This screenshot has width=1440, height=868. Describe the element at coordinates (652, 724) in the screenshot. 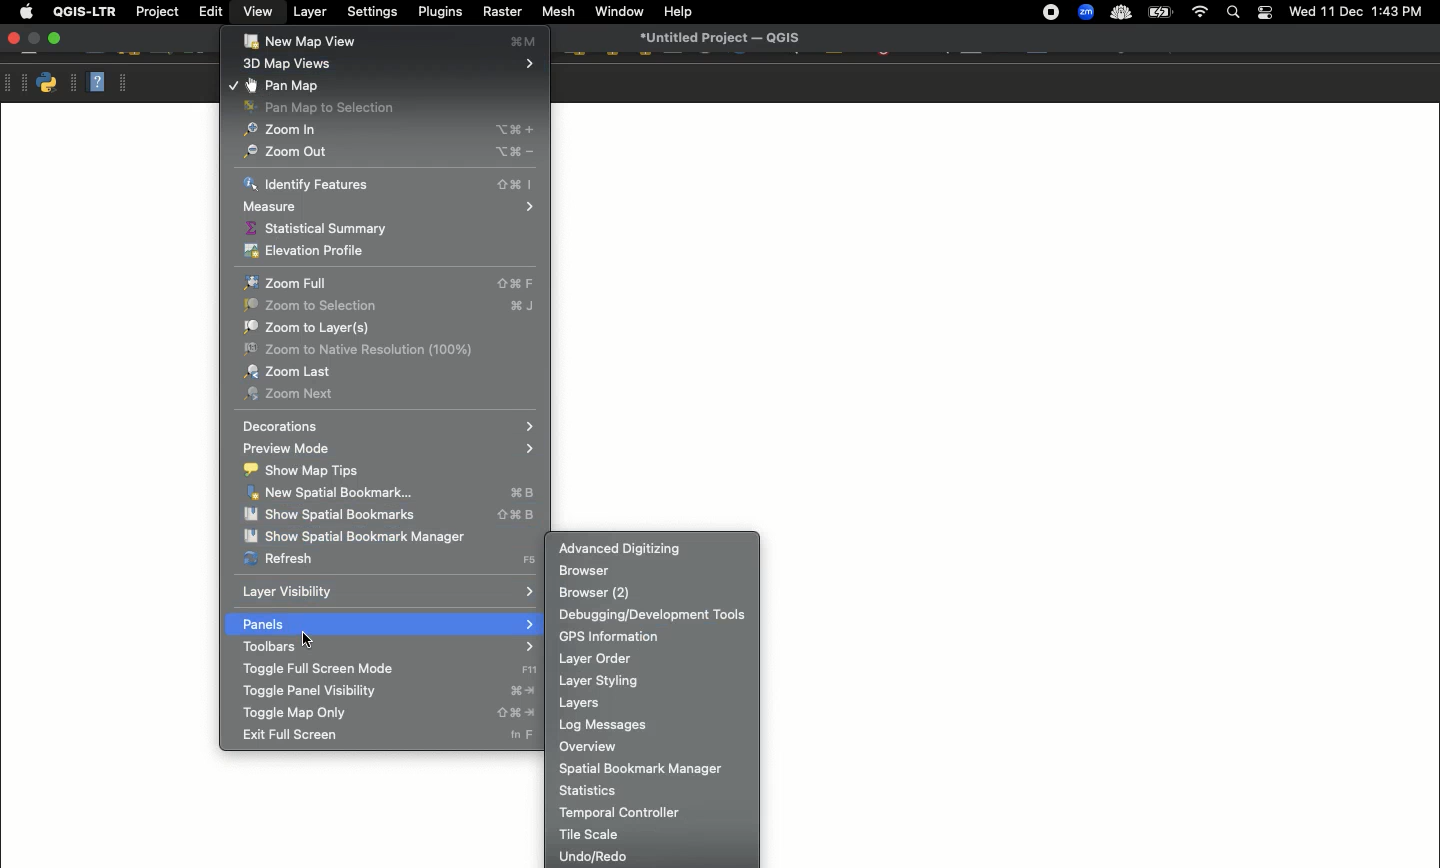

I see `Log messages` at that location.